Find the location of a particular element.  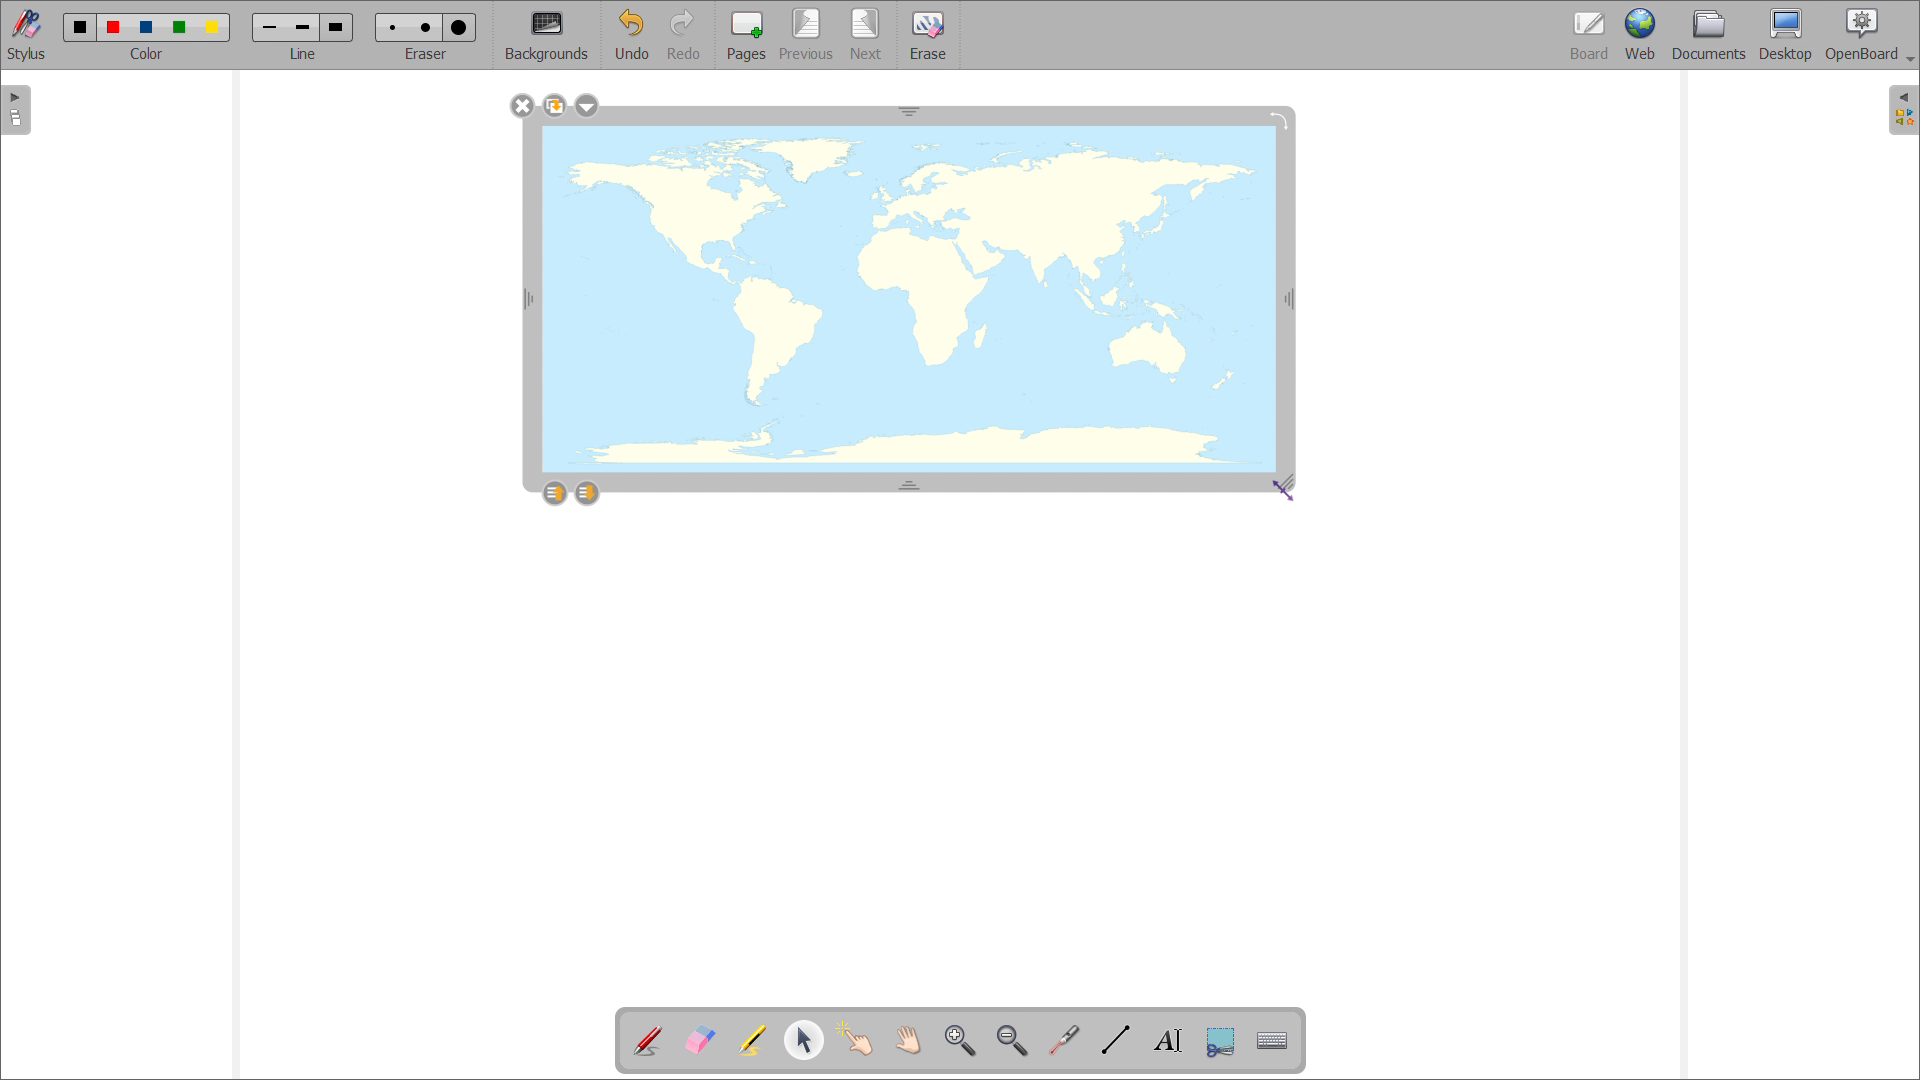

draw lines is located at coordinates (1117, 1040).